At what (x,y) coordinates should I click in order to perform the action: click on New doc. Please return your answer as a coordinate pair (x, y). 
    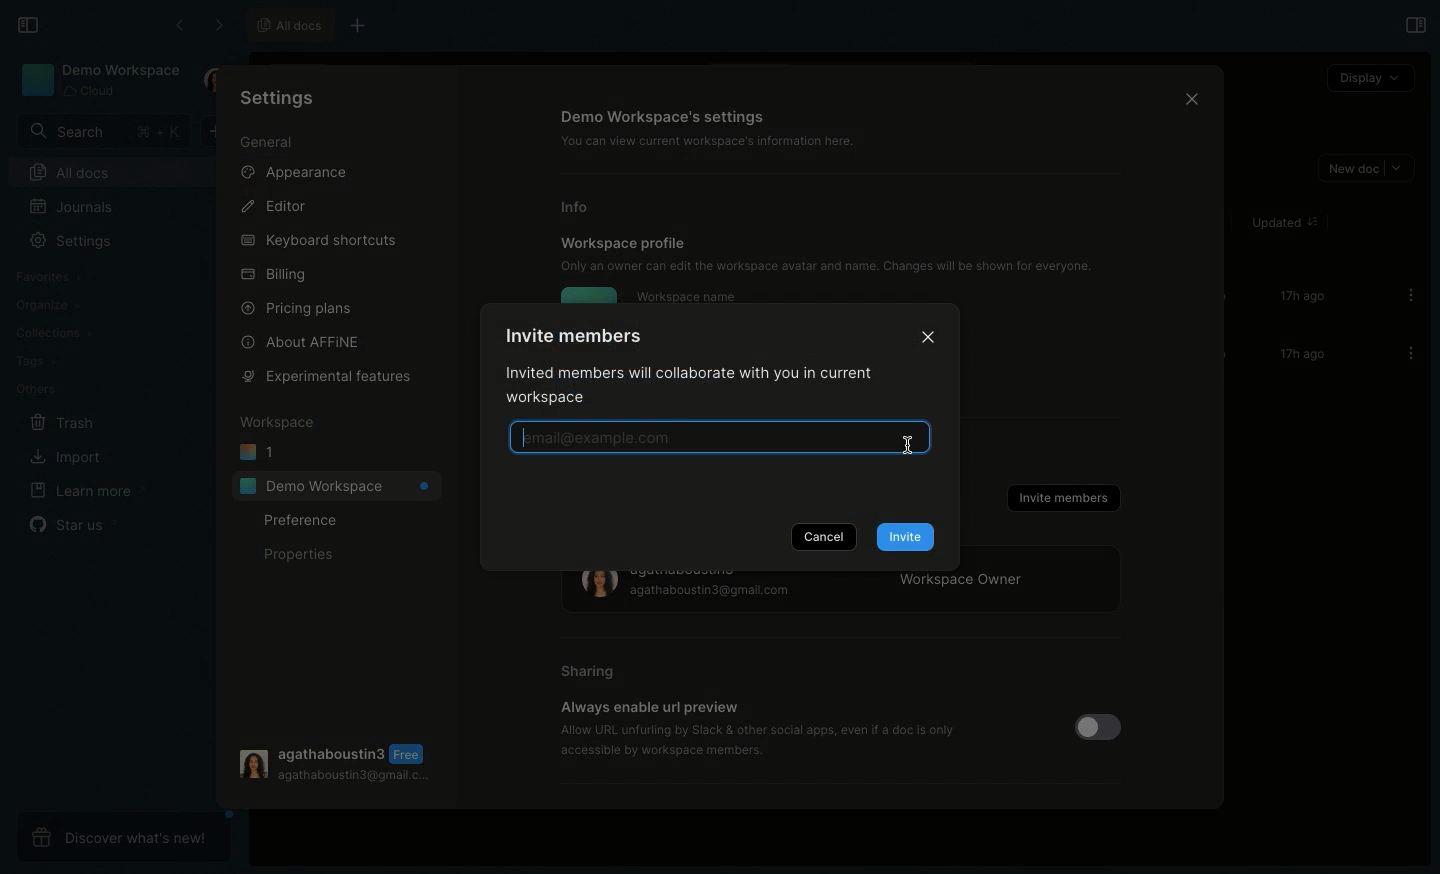
    Looking at the image, I should click on (1364, 169).